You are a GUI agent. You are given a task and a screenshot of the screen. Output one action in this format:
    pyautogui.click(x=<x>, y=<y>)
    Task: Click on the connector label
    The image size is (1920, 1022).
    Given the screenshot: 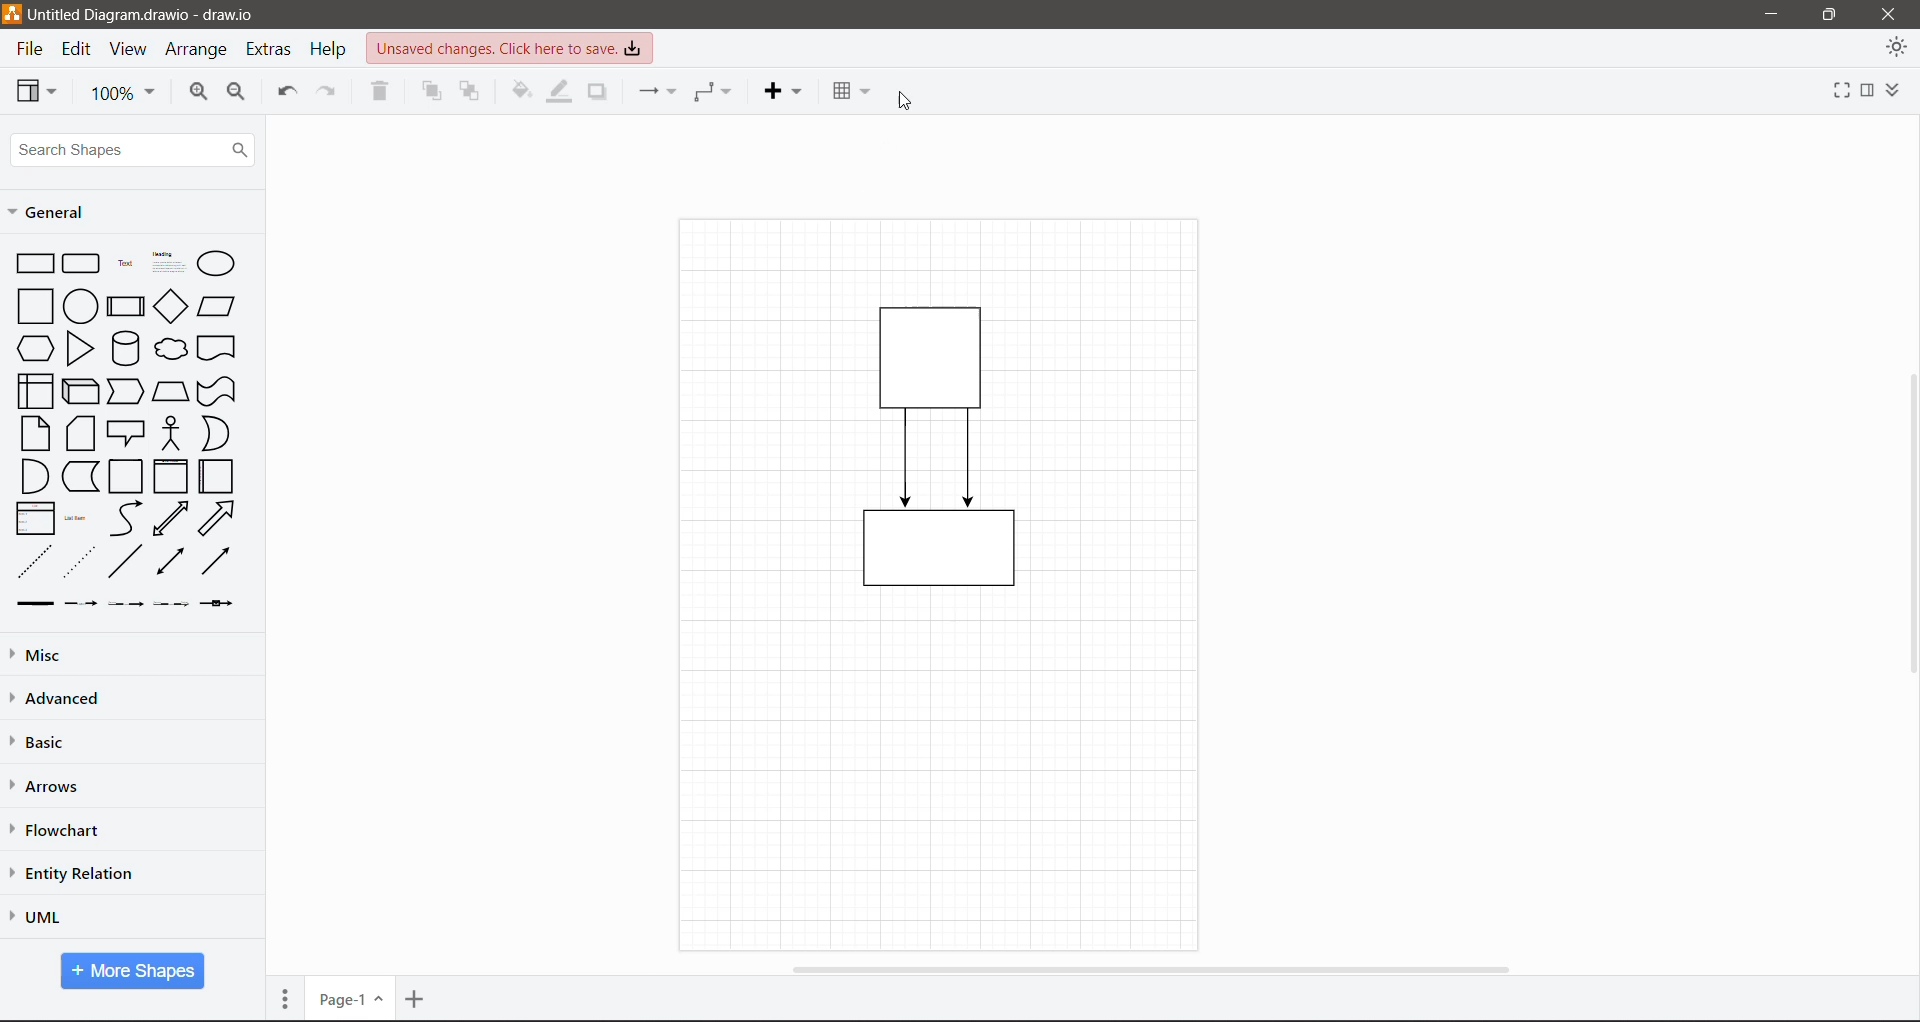 What is the action you would take?
    pyautogui.click(x=81, y=603)
    